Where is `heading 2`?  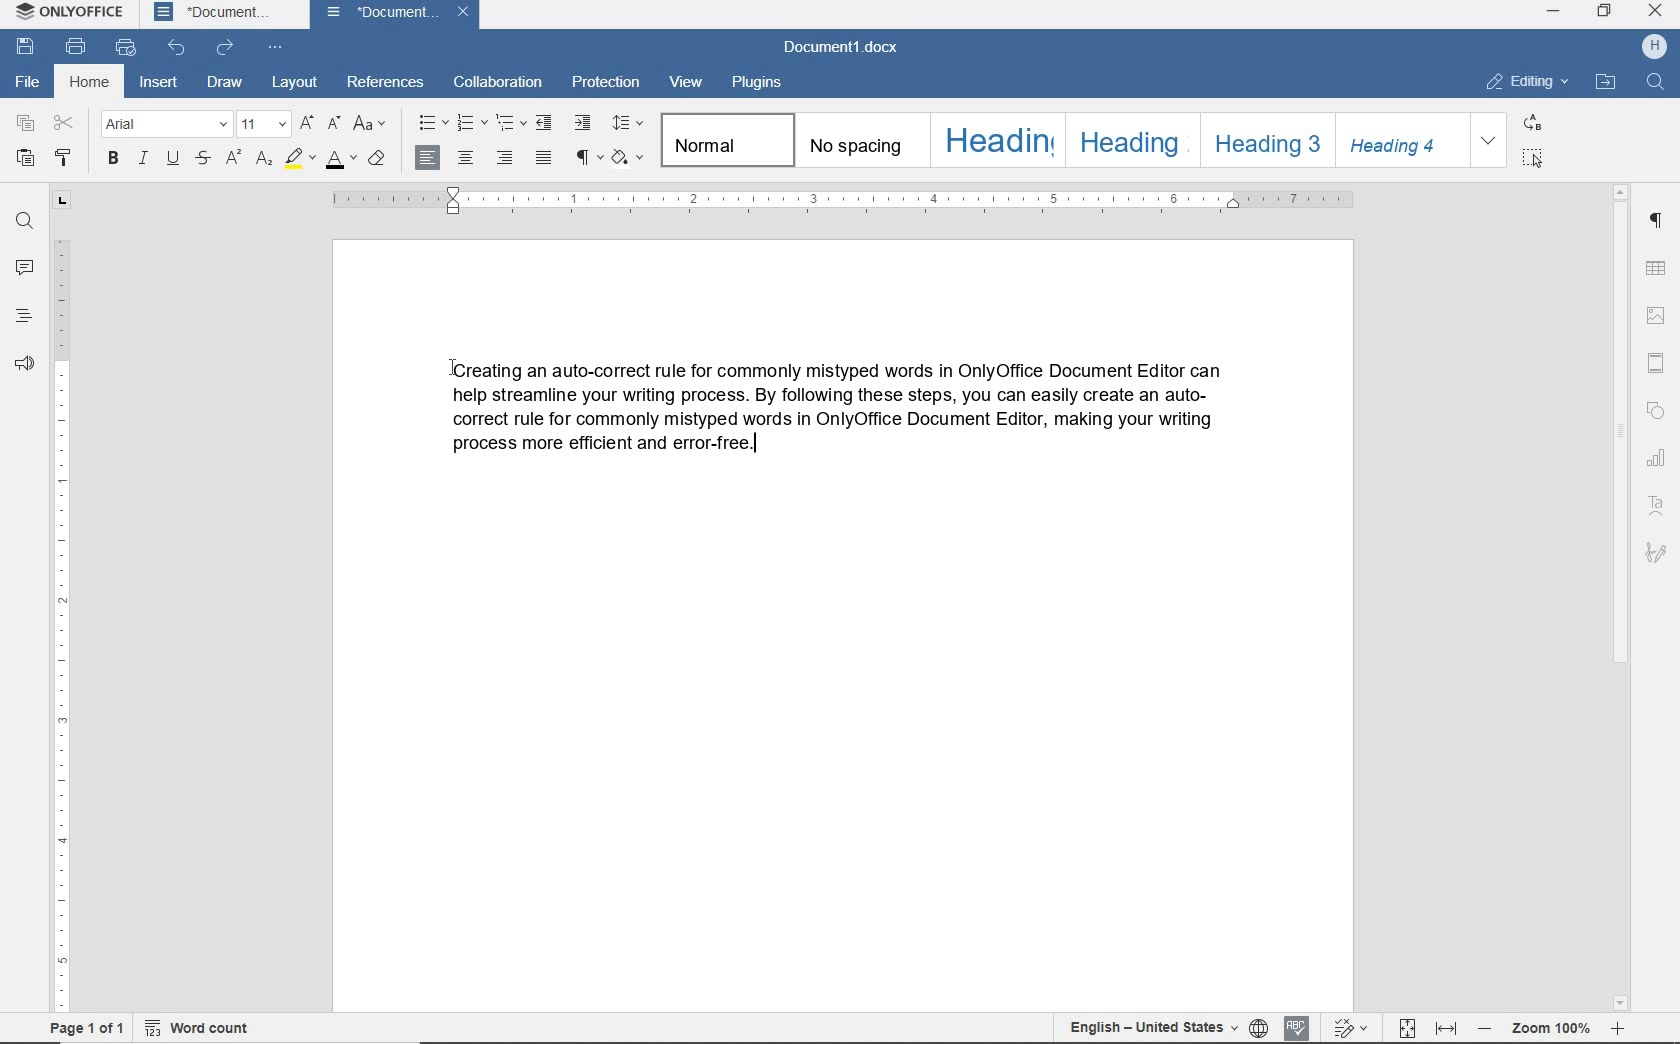
heading 2 is located at coordinates (1130, 141).